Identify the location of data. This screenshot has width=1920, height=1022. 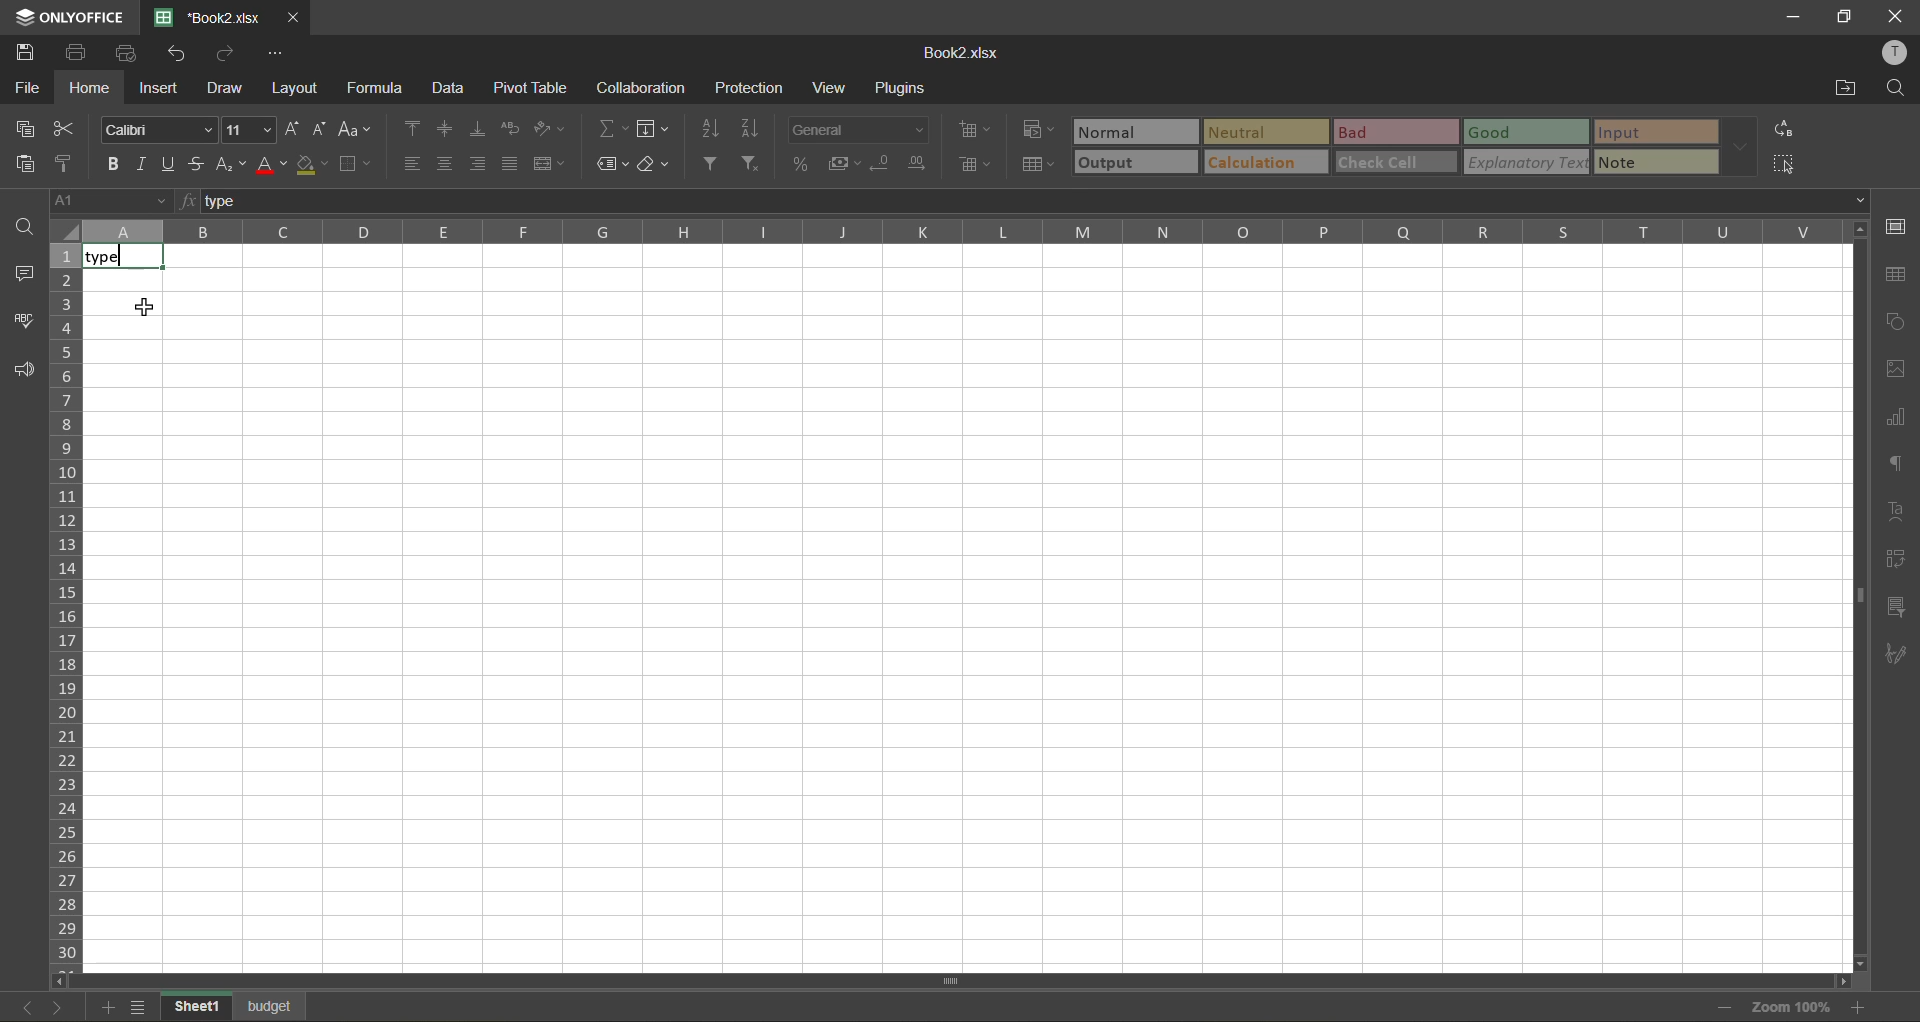
(452, 91).